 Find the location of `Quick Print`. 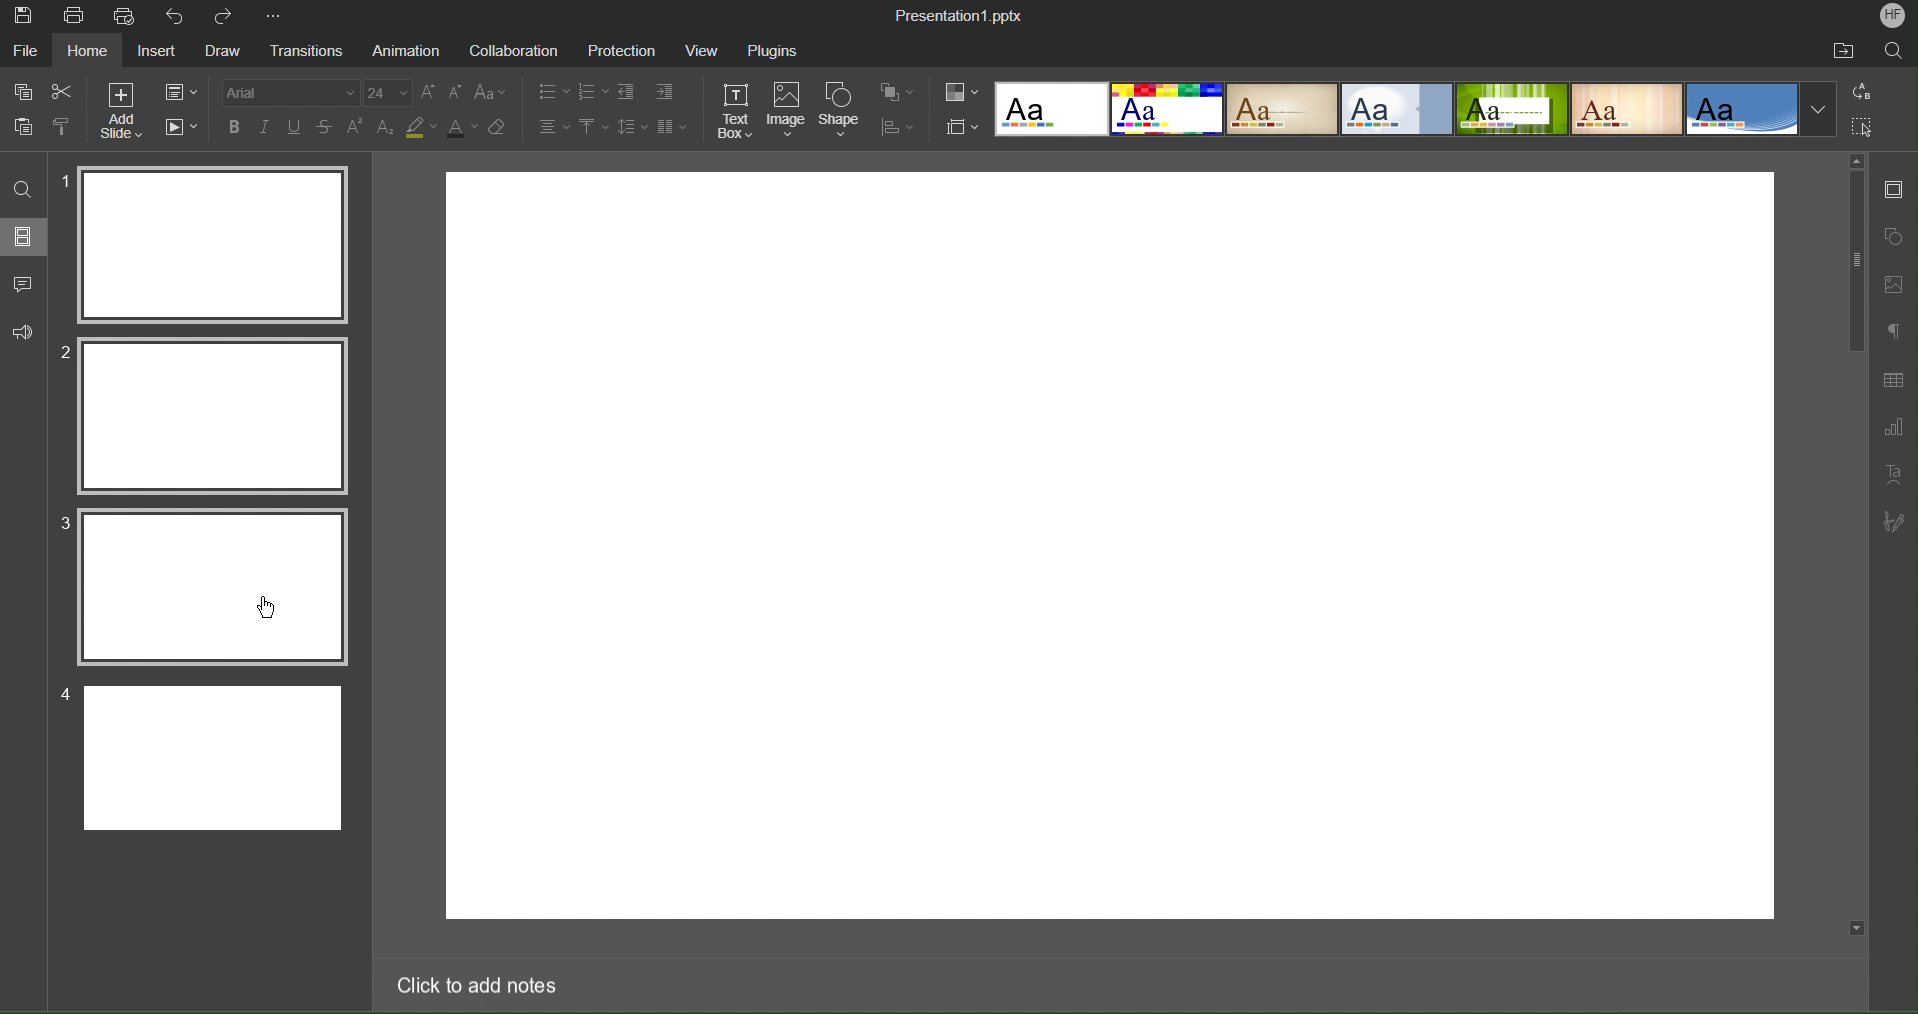

Quick Print is located at coordinates (127, 17).